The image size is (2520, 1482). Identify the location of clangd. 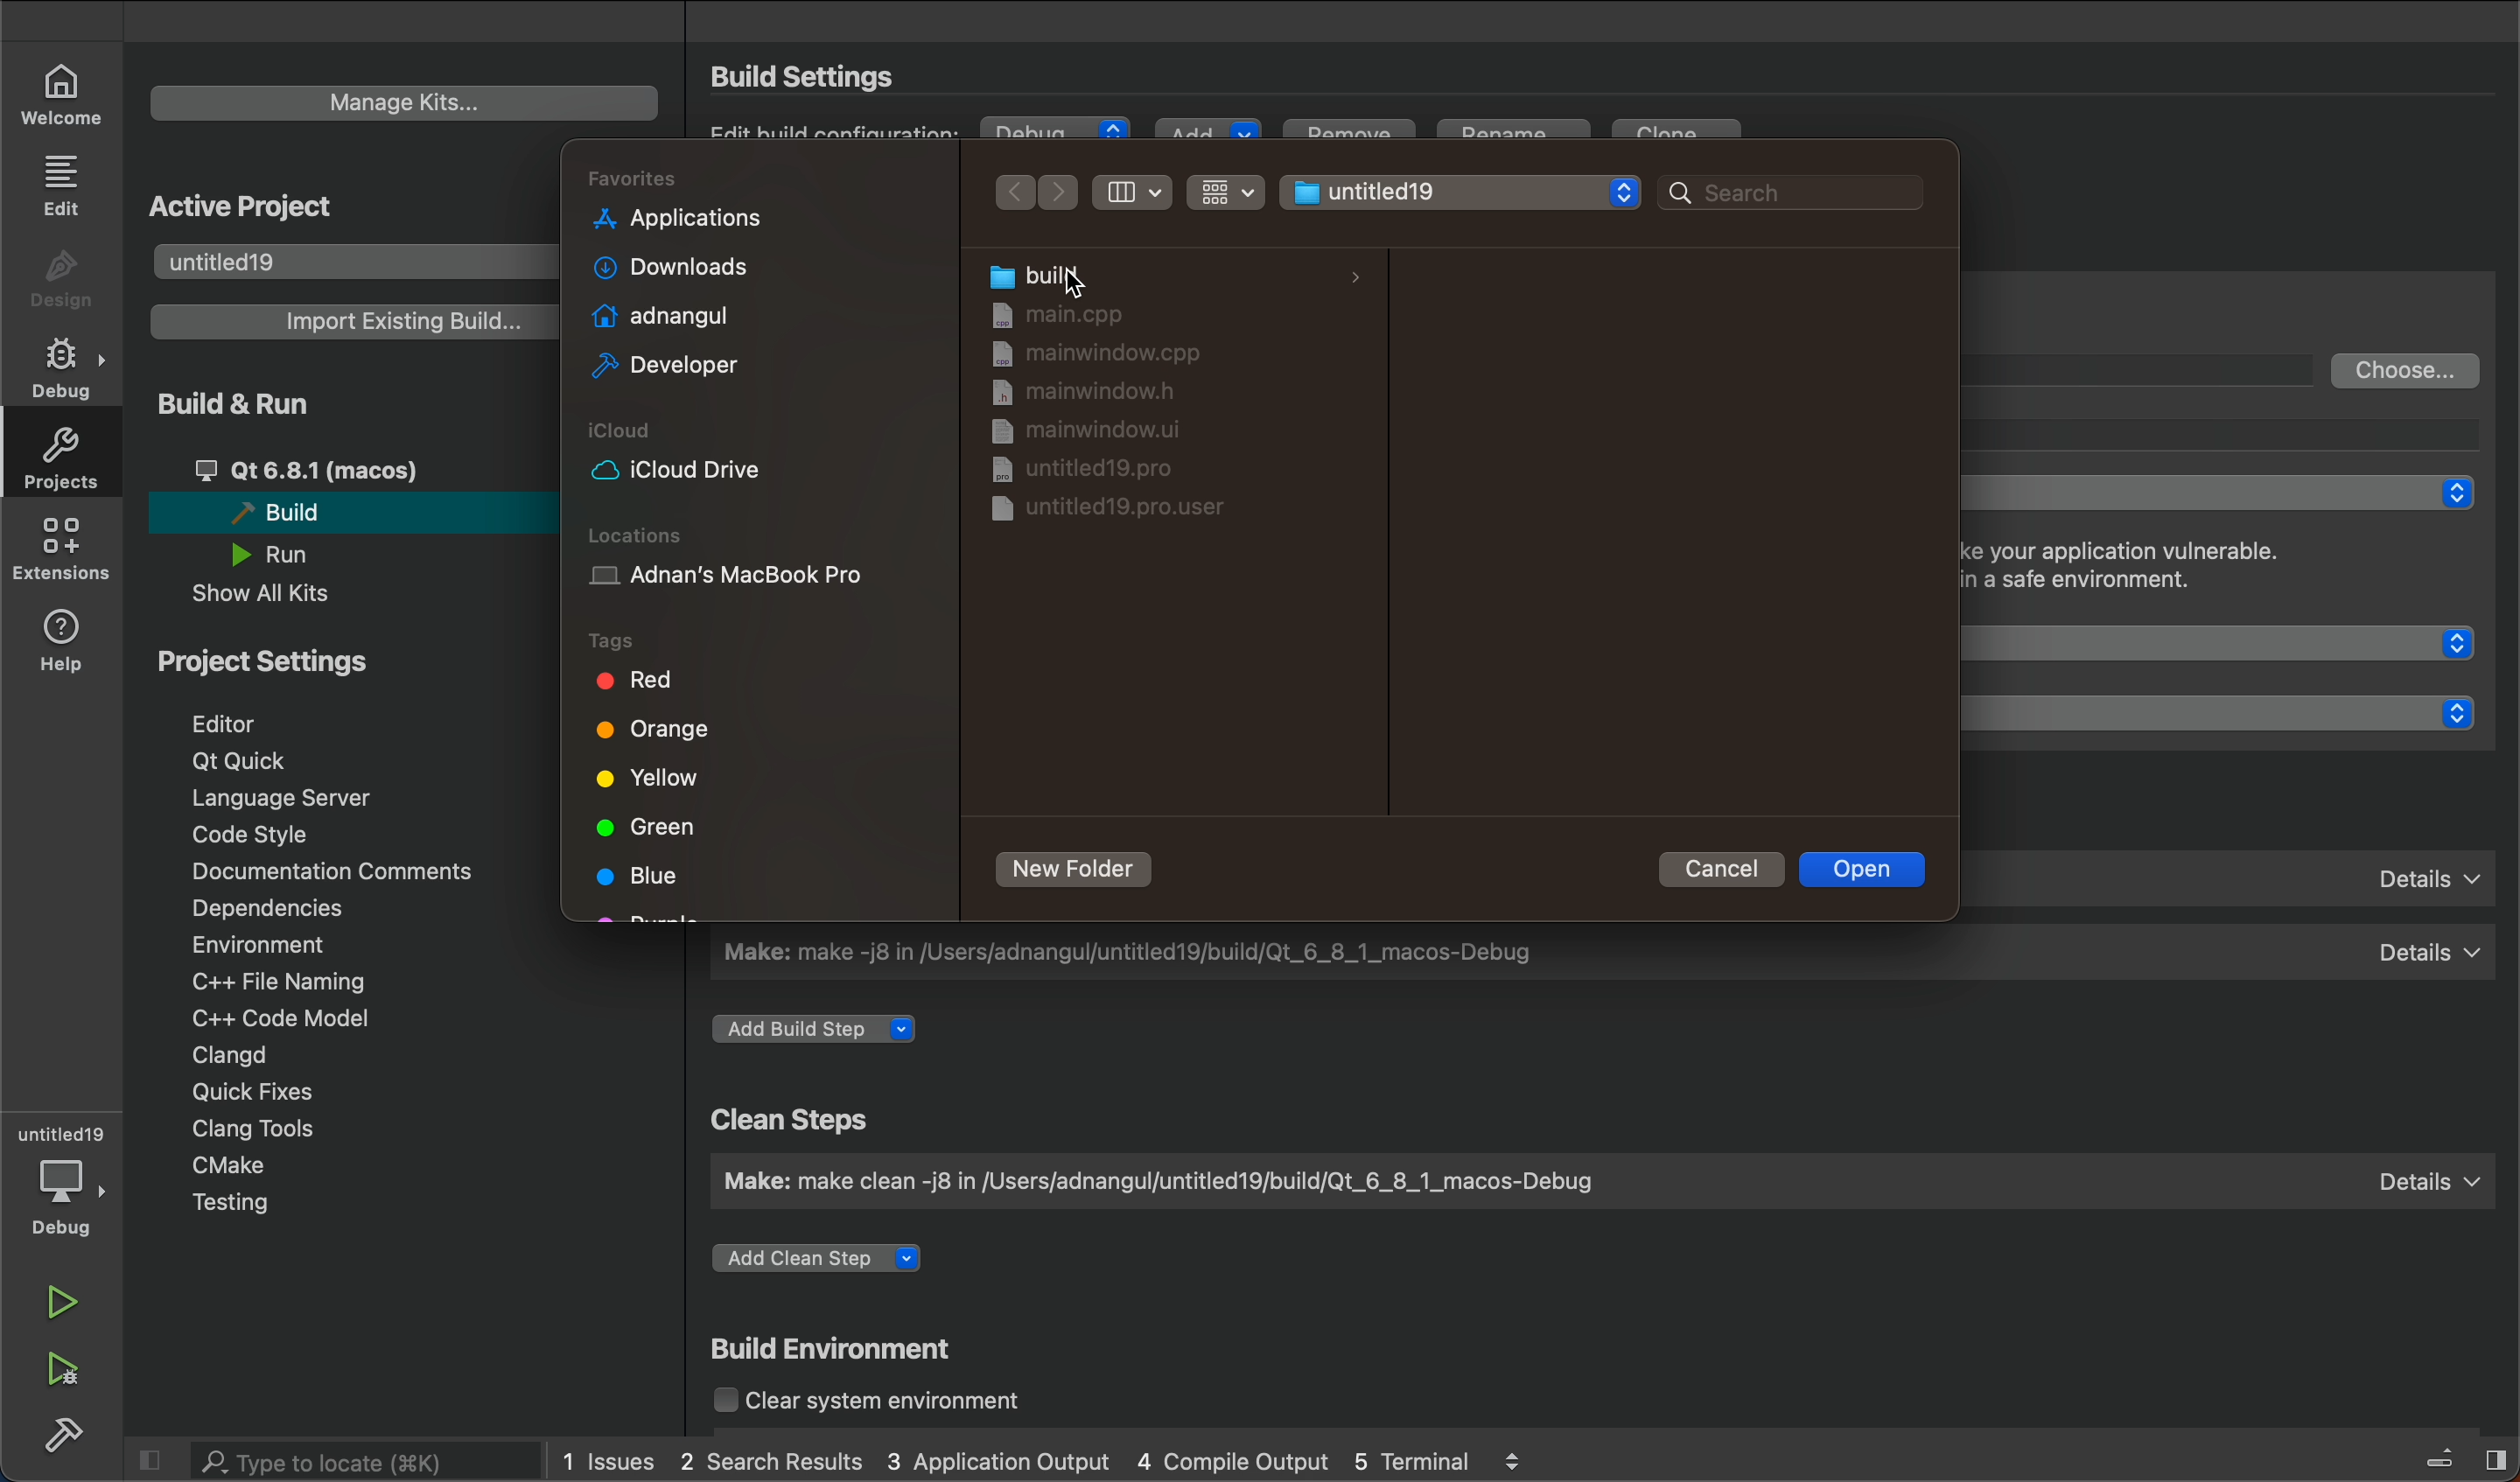
(229, 1055).